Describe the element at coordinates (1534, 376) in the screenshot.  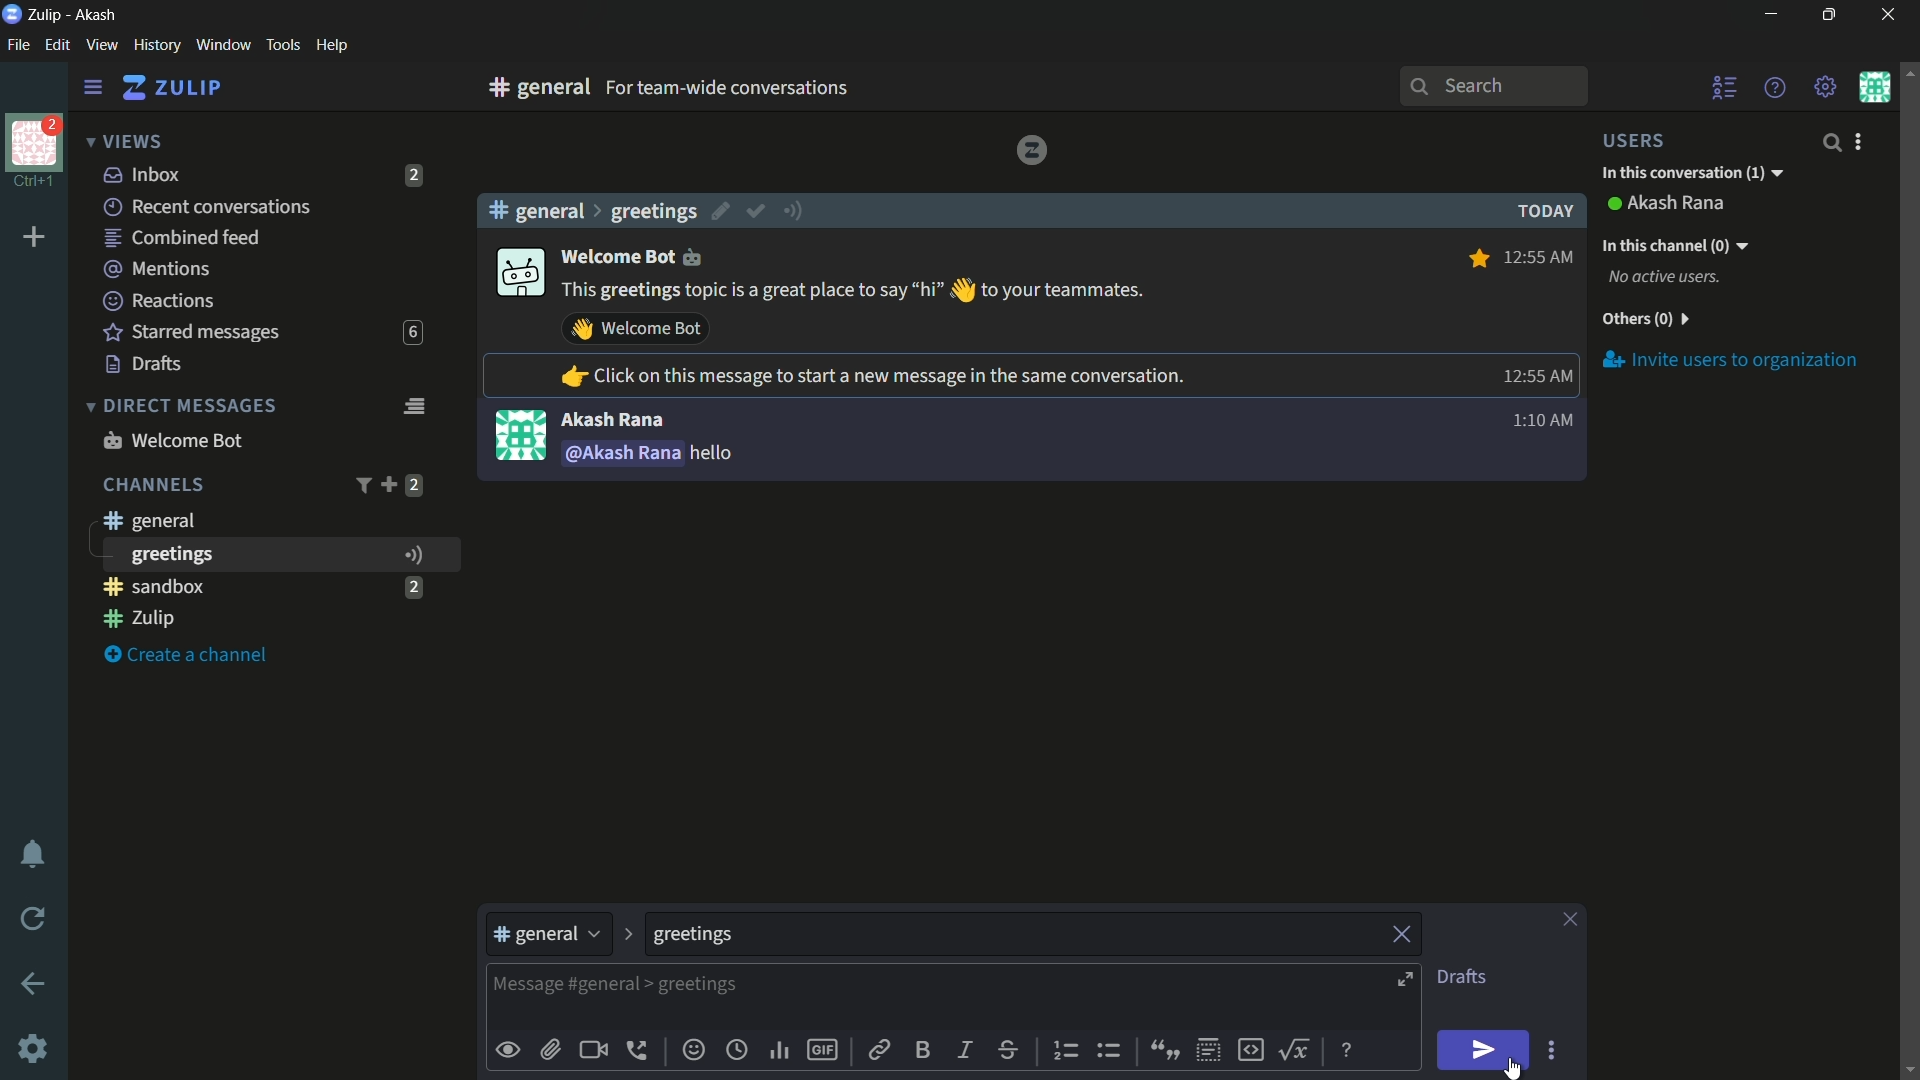
I see `12: 55 AM` at that location.